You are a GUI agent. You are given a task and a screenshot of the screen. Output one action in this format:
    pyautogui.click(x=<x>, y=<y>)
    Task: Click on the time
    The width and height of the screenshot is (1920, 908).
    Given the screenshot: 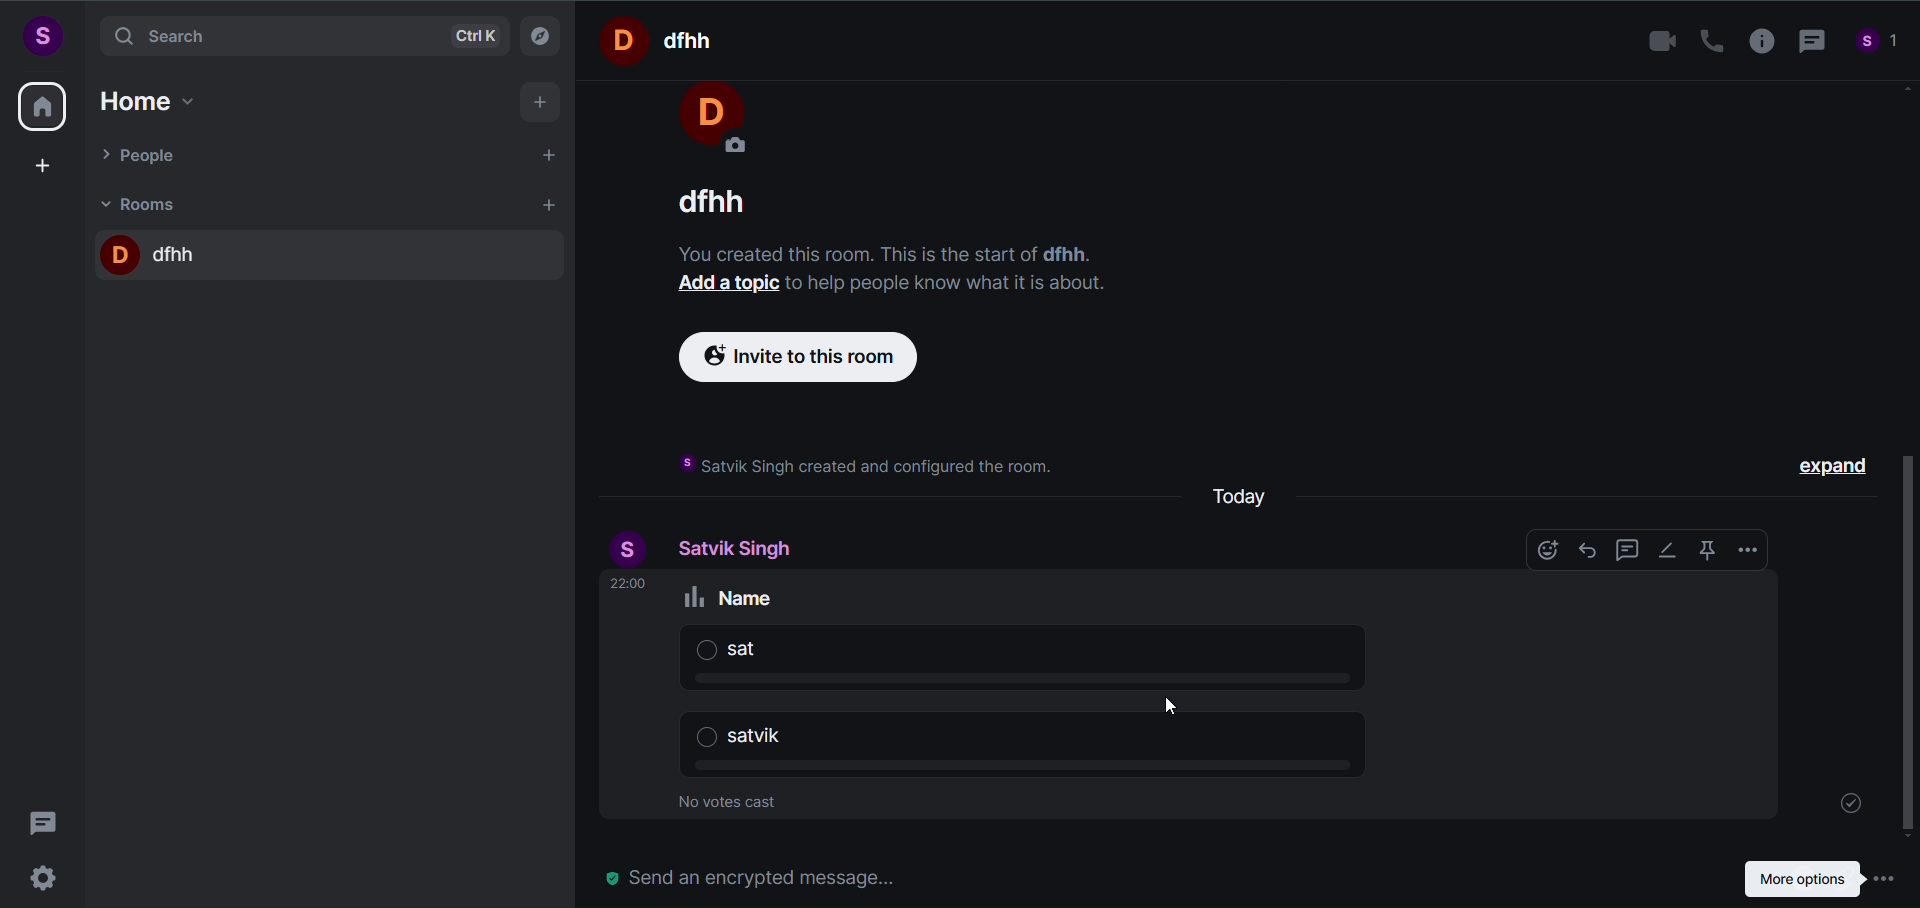 What is the action you would take?
    pyautogui.click(x=629, y=584)
    